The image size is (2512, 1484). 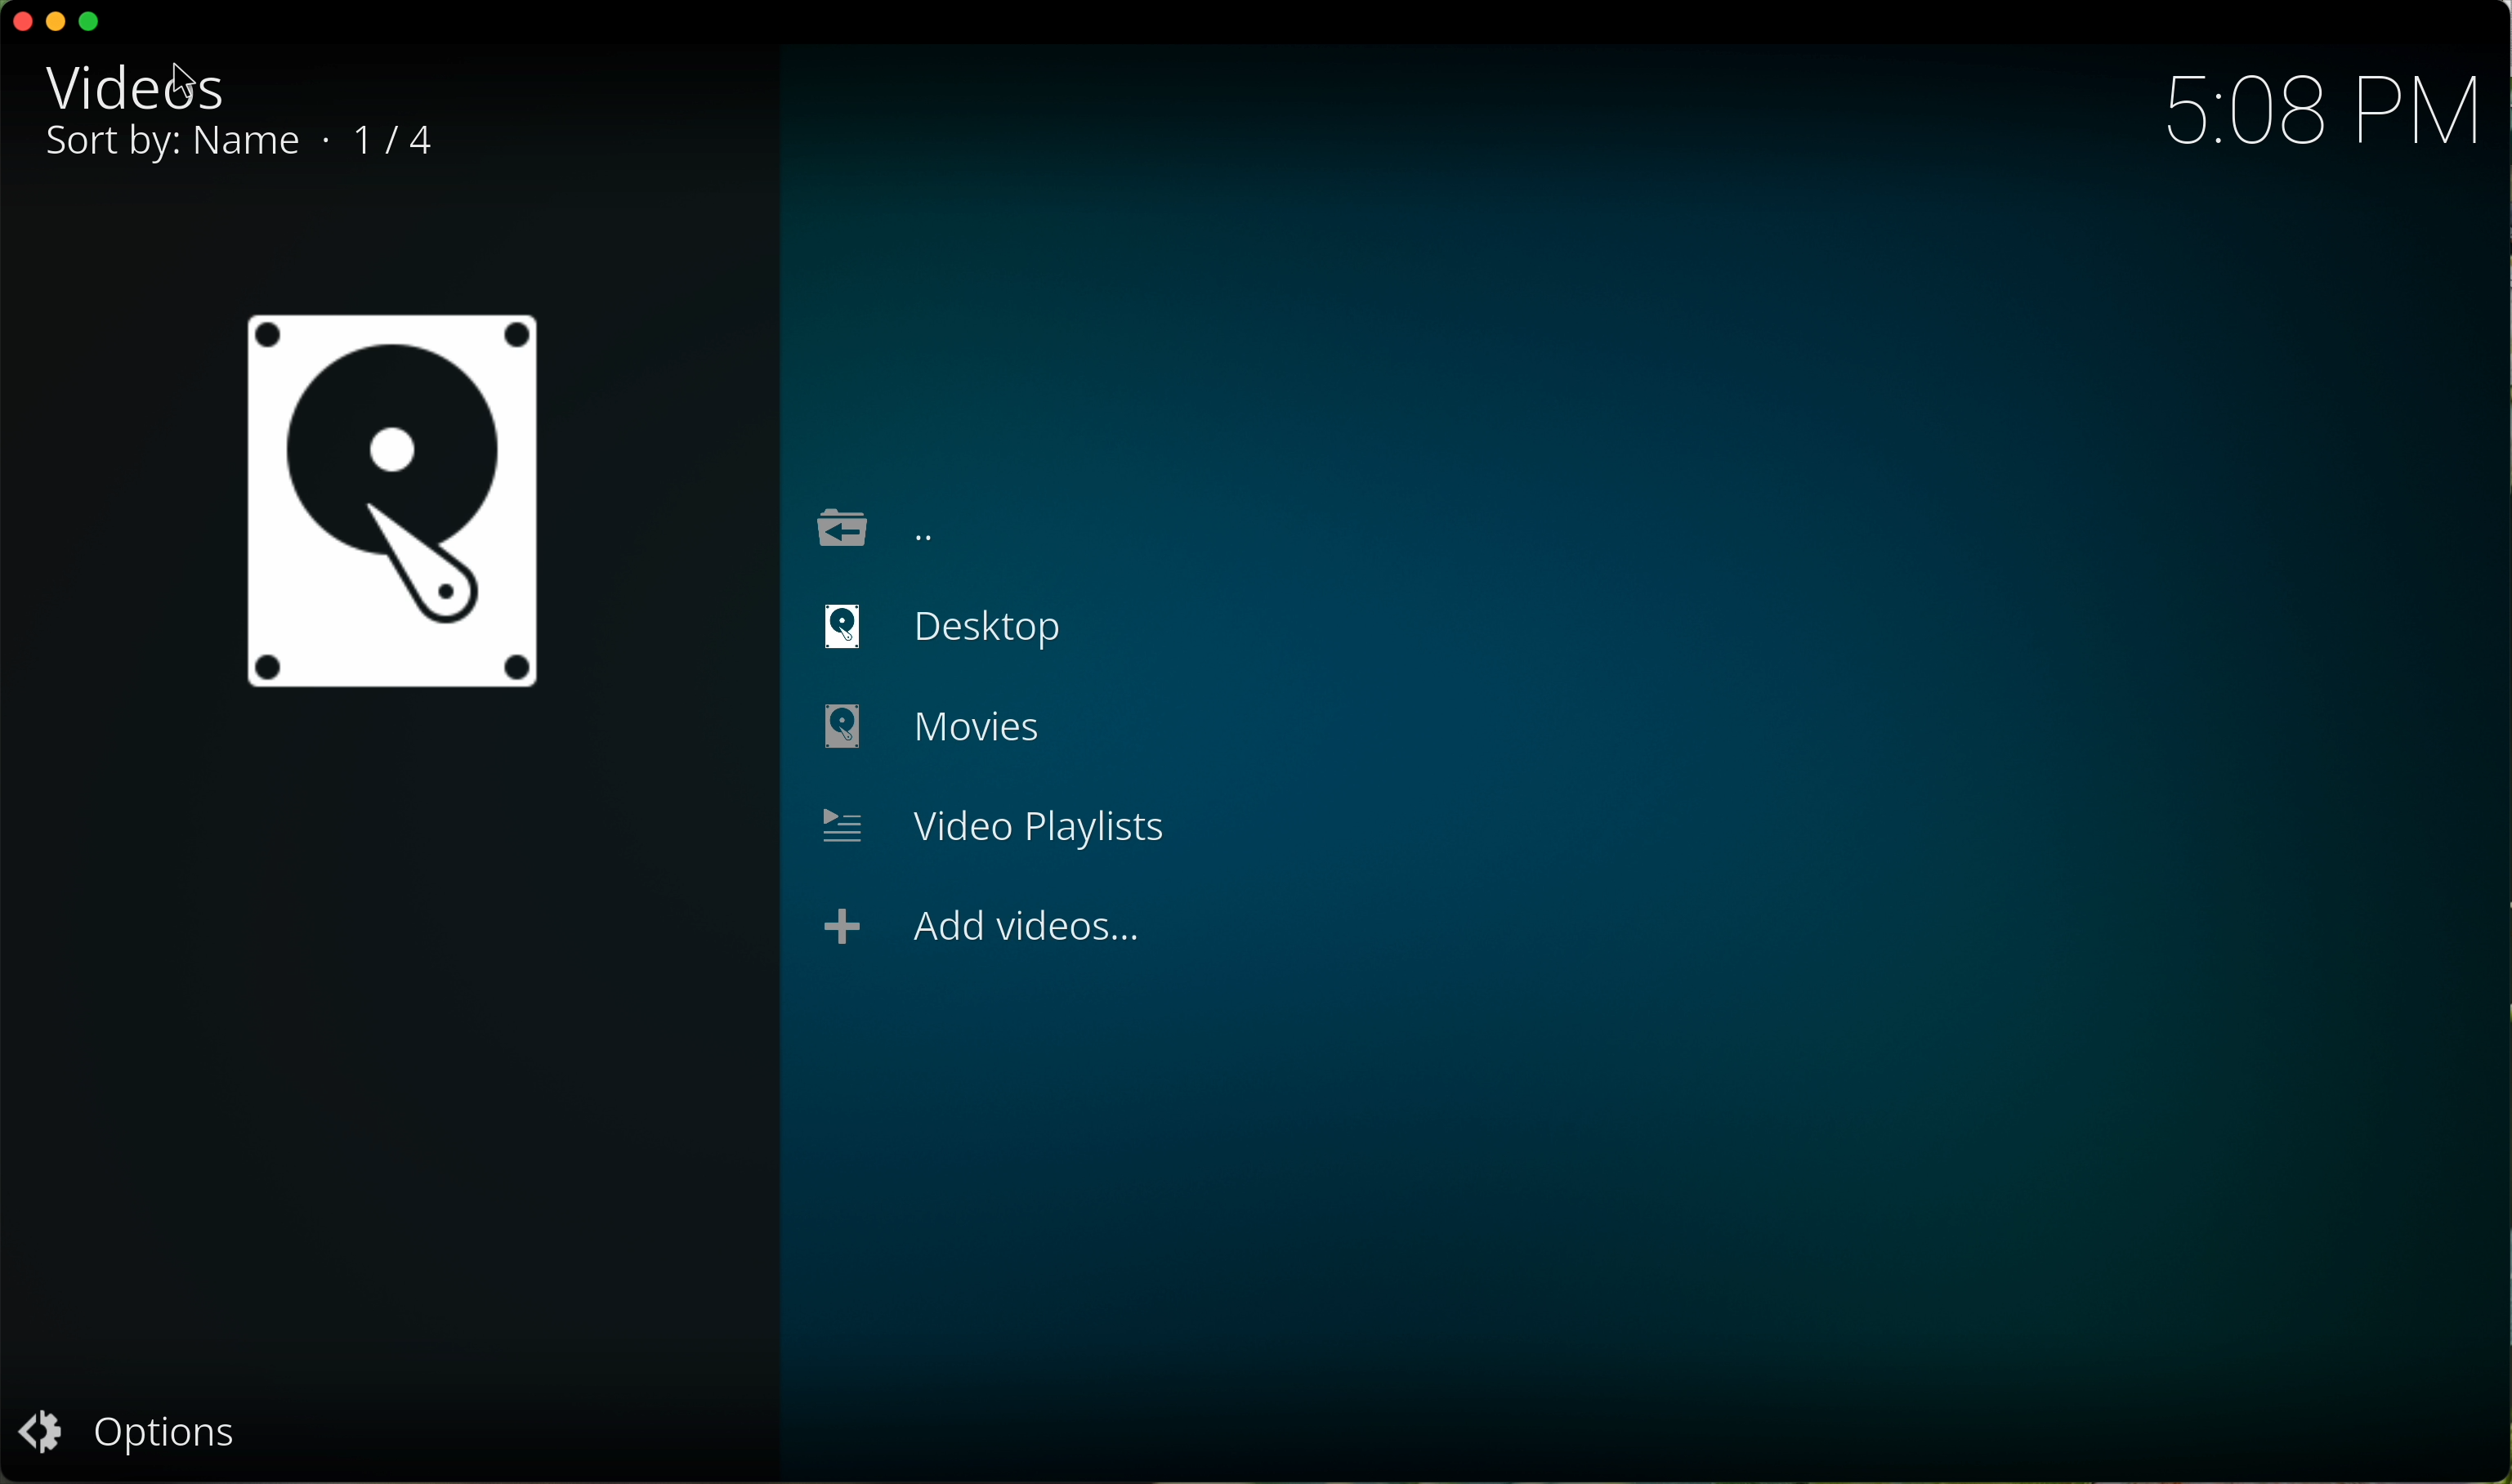 What do you see at coordinates (2322, 113) in the screenshot?
I see `5:08 PM` at bounding box center [2322, 113].